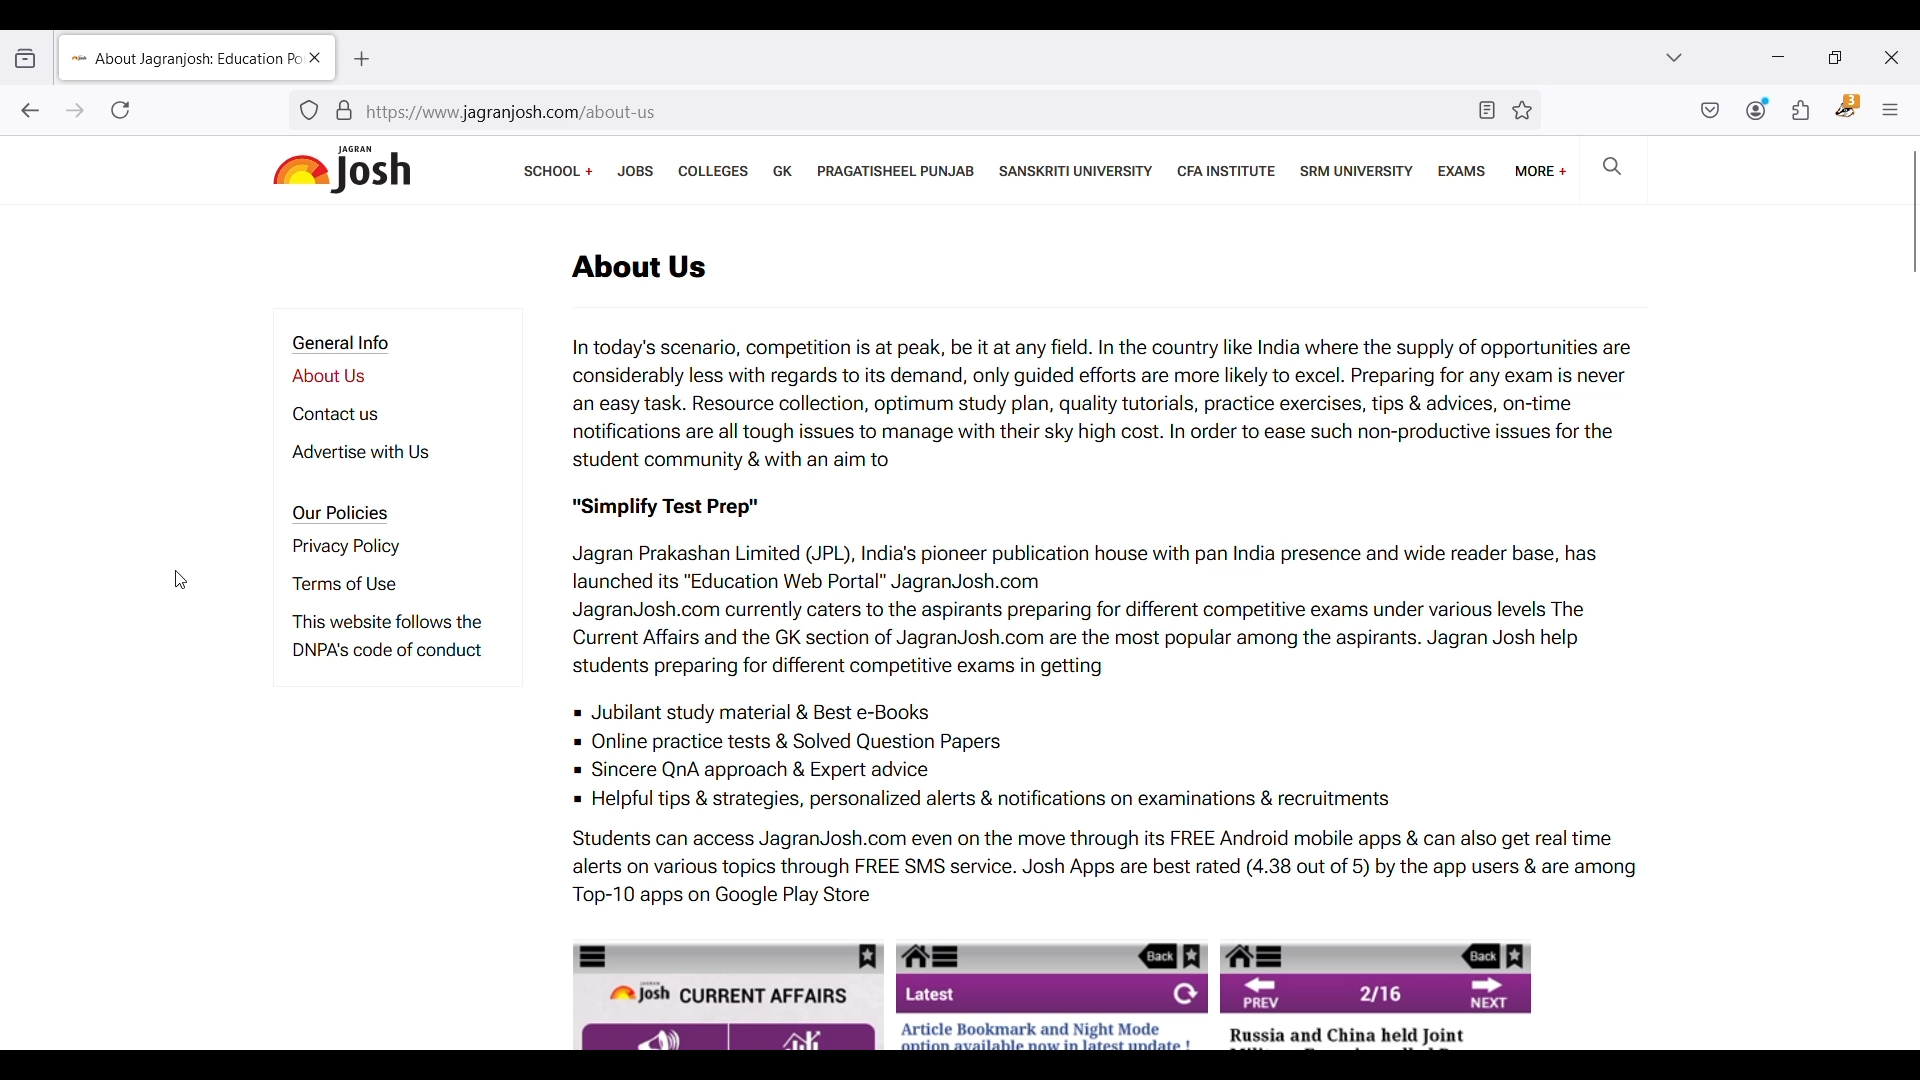  What do you see at coordinates (1848, 106) in the screenshot?
I see `Privacy badger` at bounding box center [1848, 106].